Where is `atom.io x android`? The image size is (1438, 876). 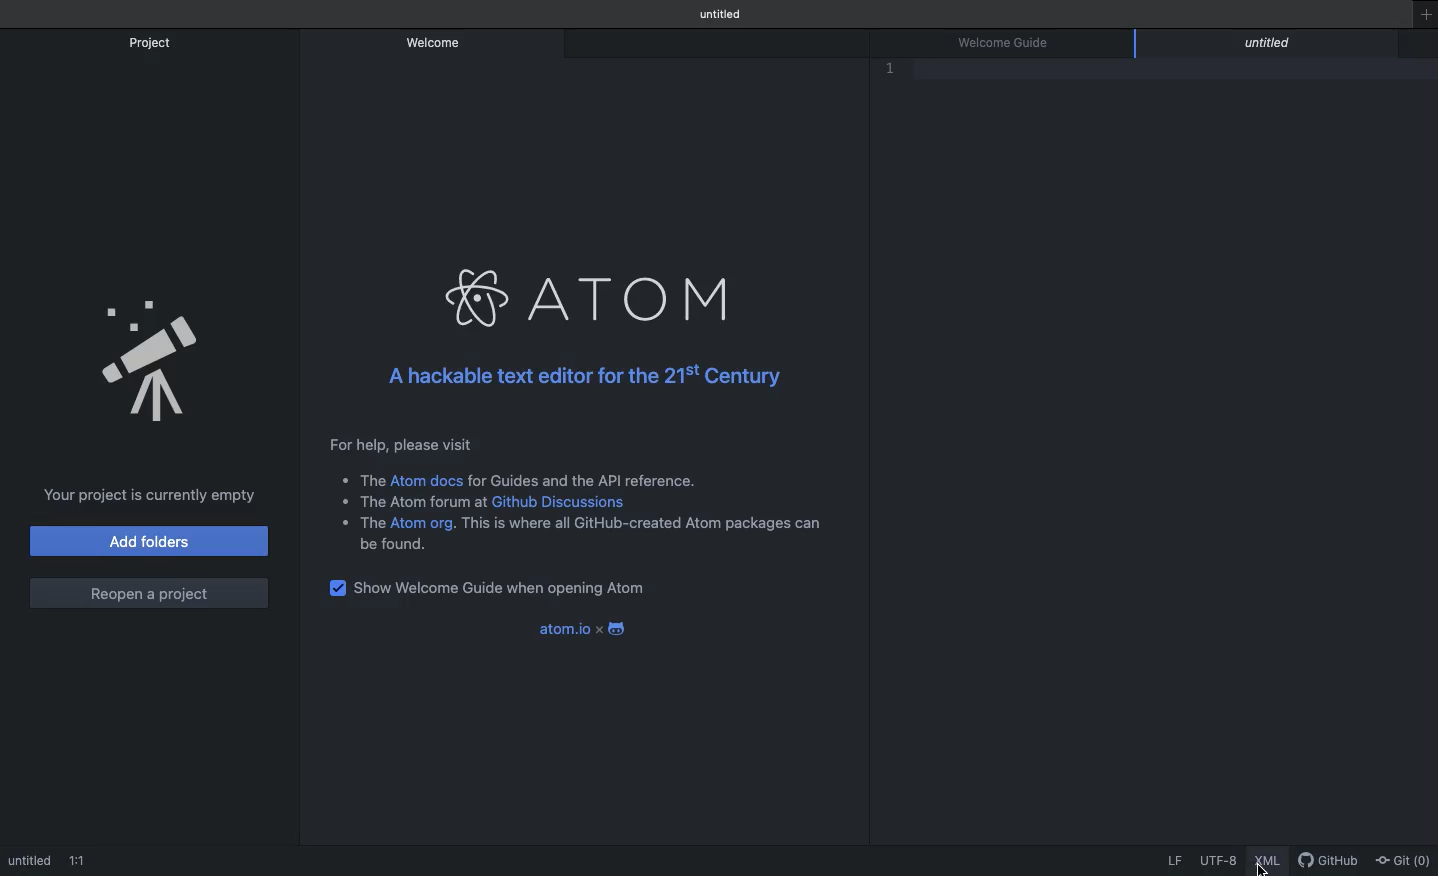 atom.io x android is located at coordinates (583, 628).